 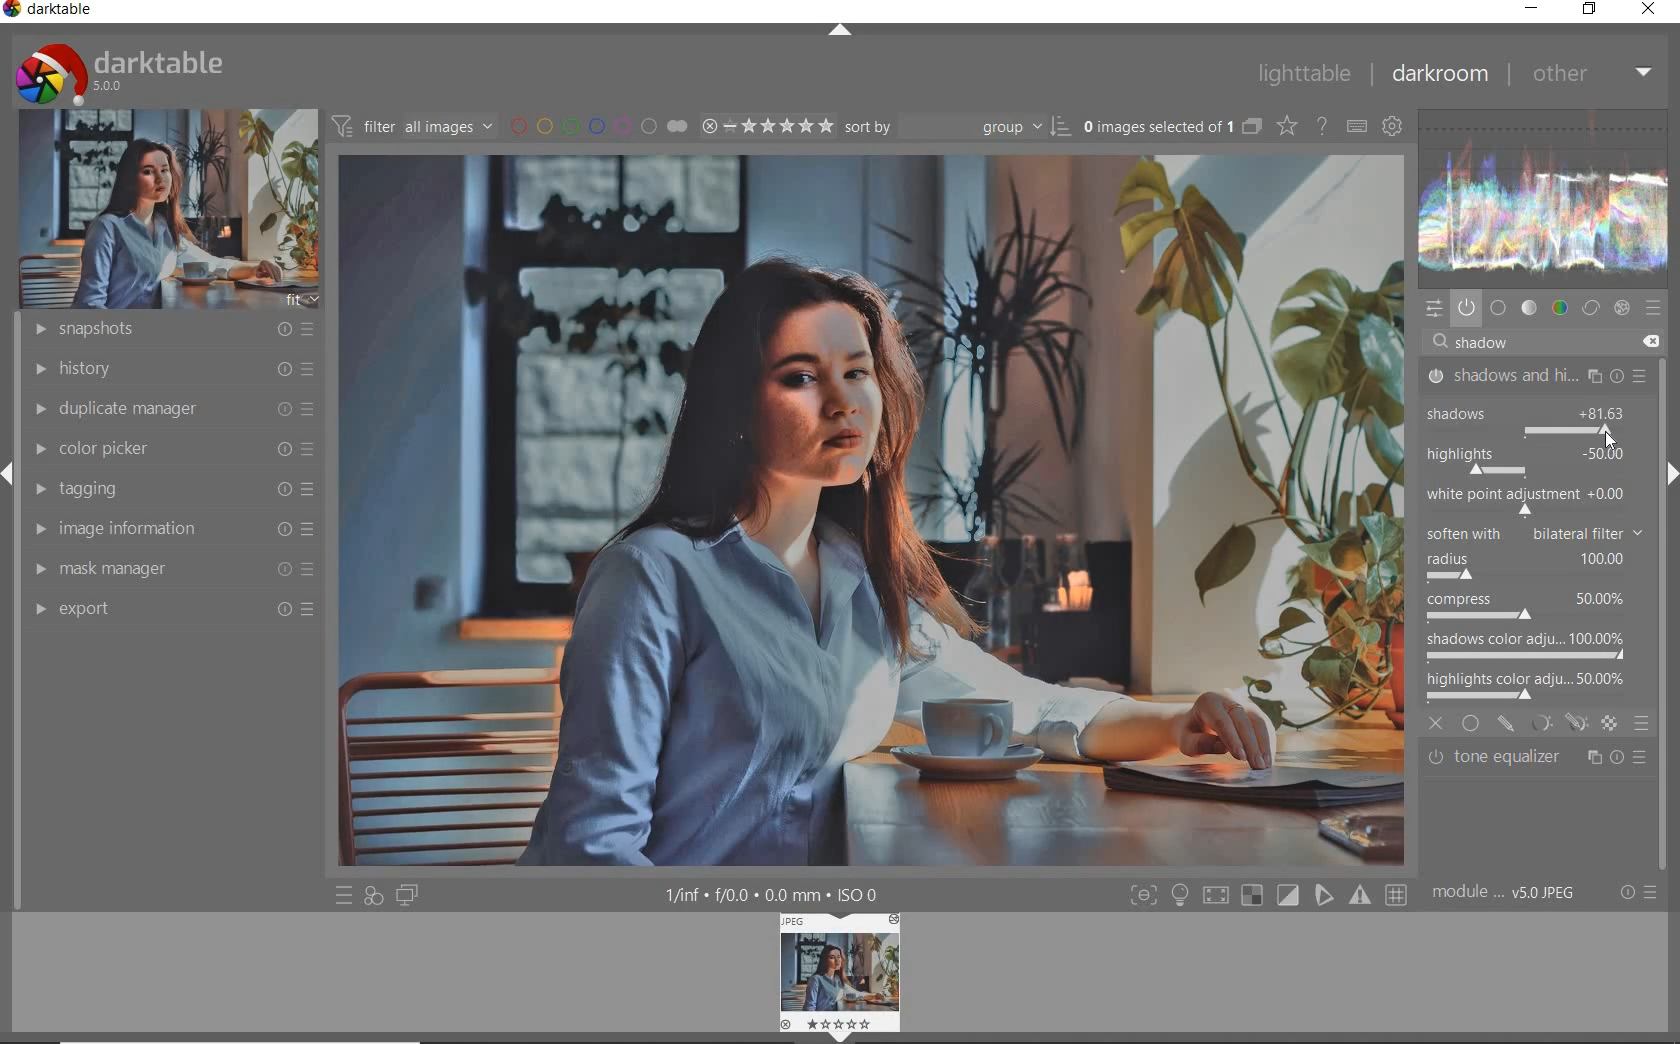 I want to click on correct, so click(x=1590, y=307).